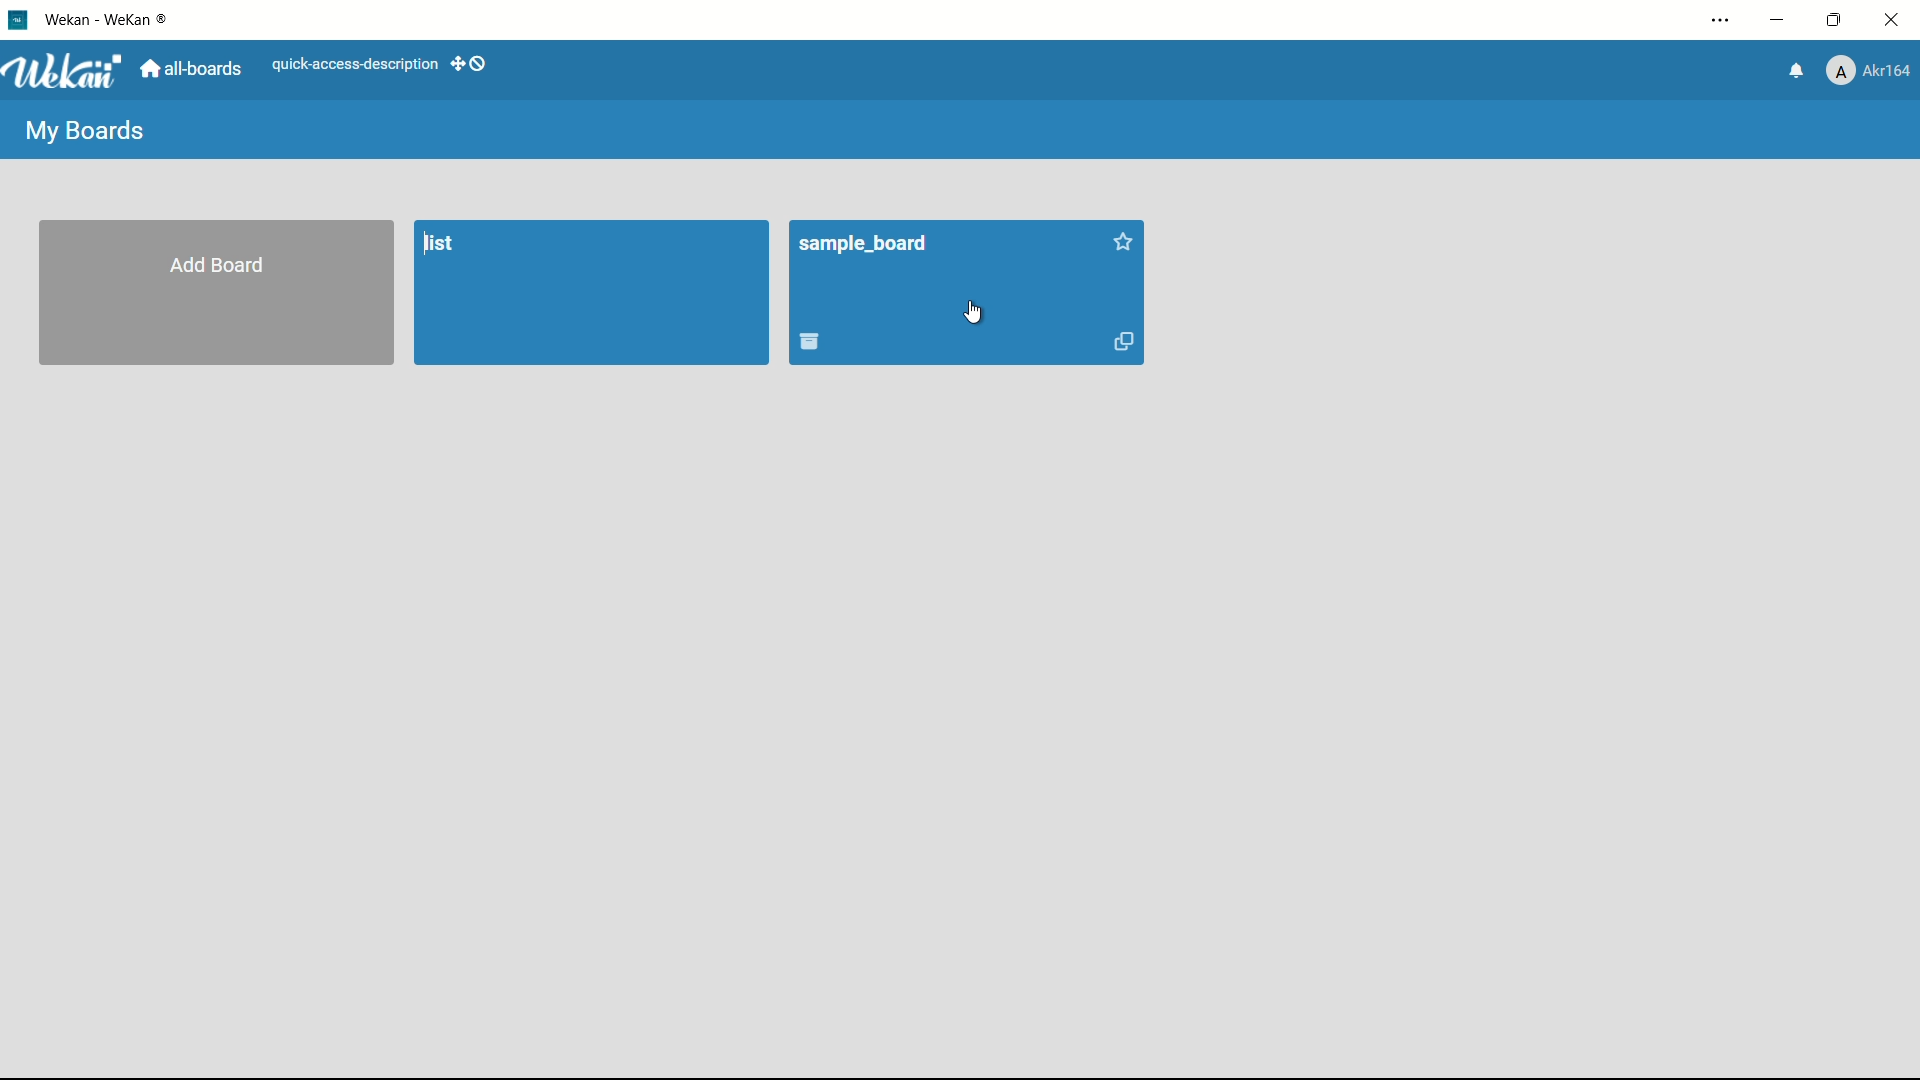  I want to click on board name, so click(441, 243).